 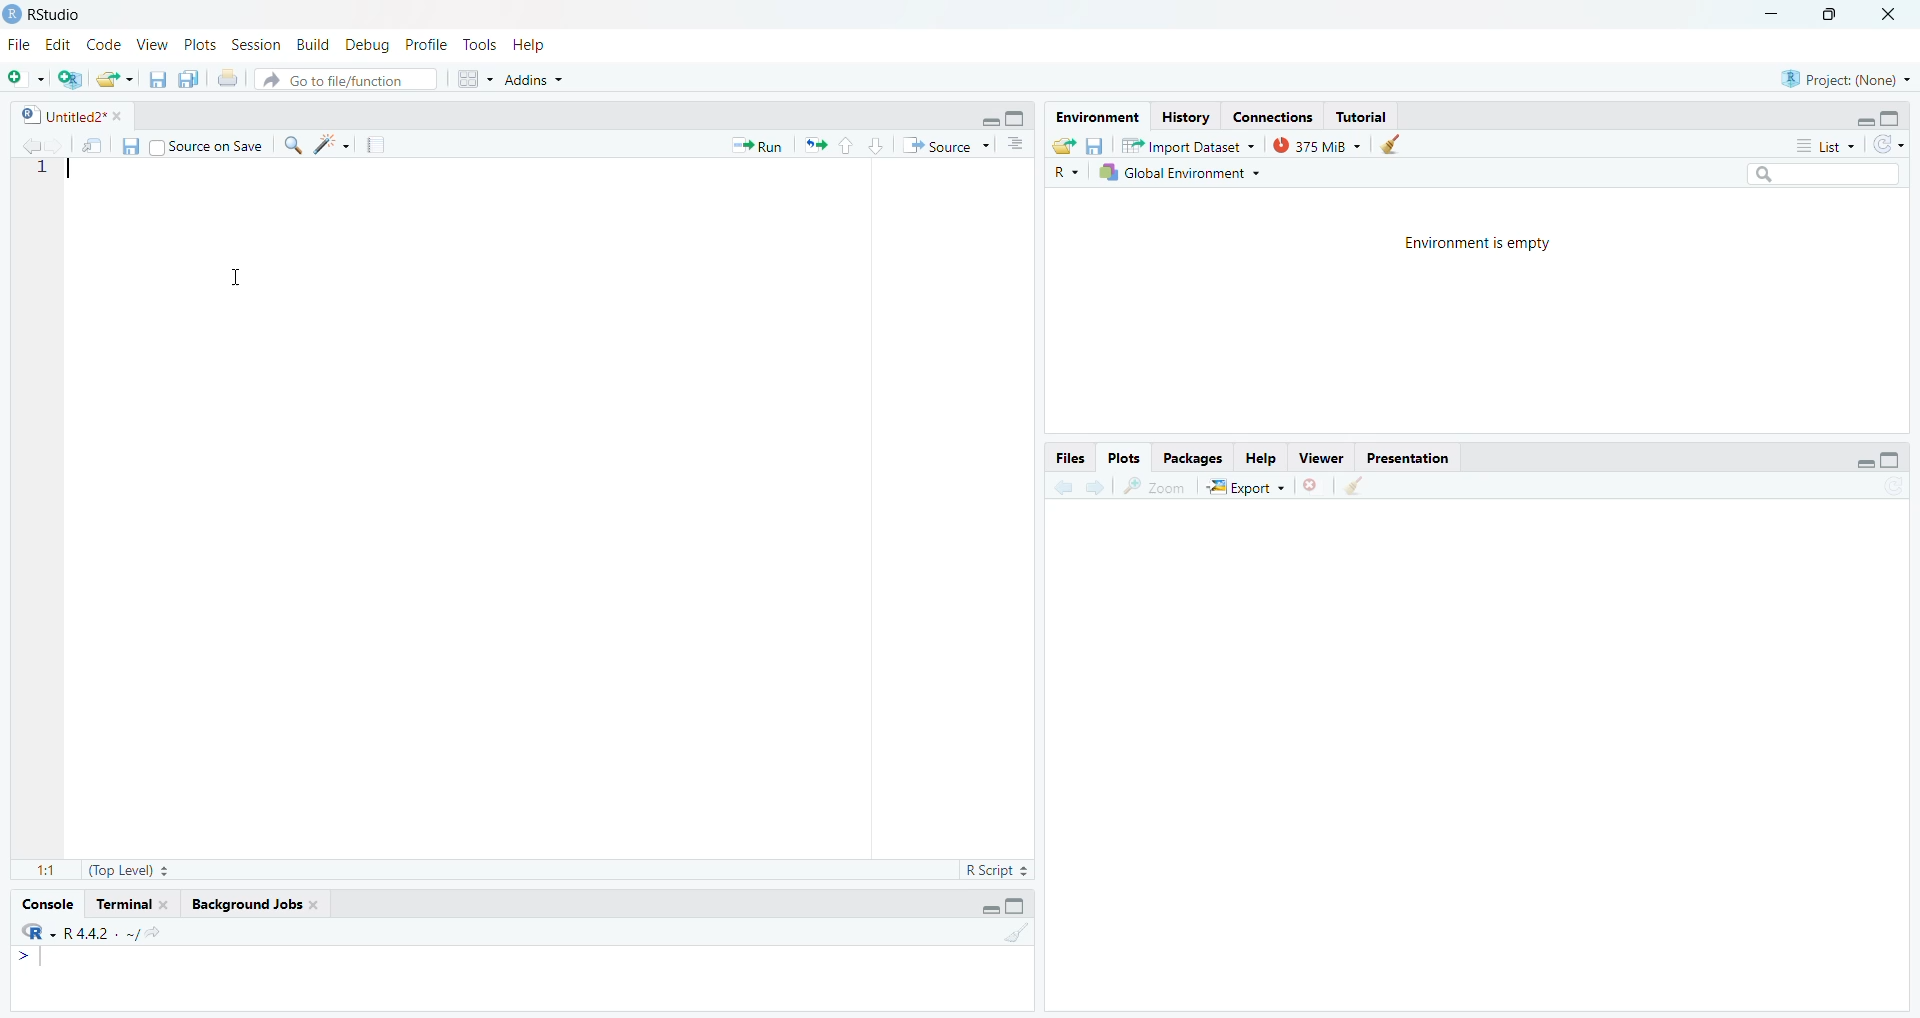 What do you see at coordinates (1123, 456) in the screenshot?
I see `Plots` at bounding box center [1123, 456].